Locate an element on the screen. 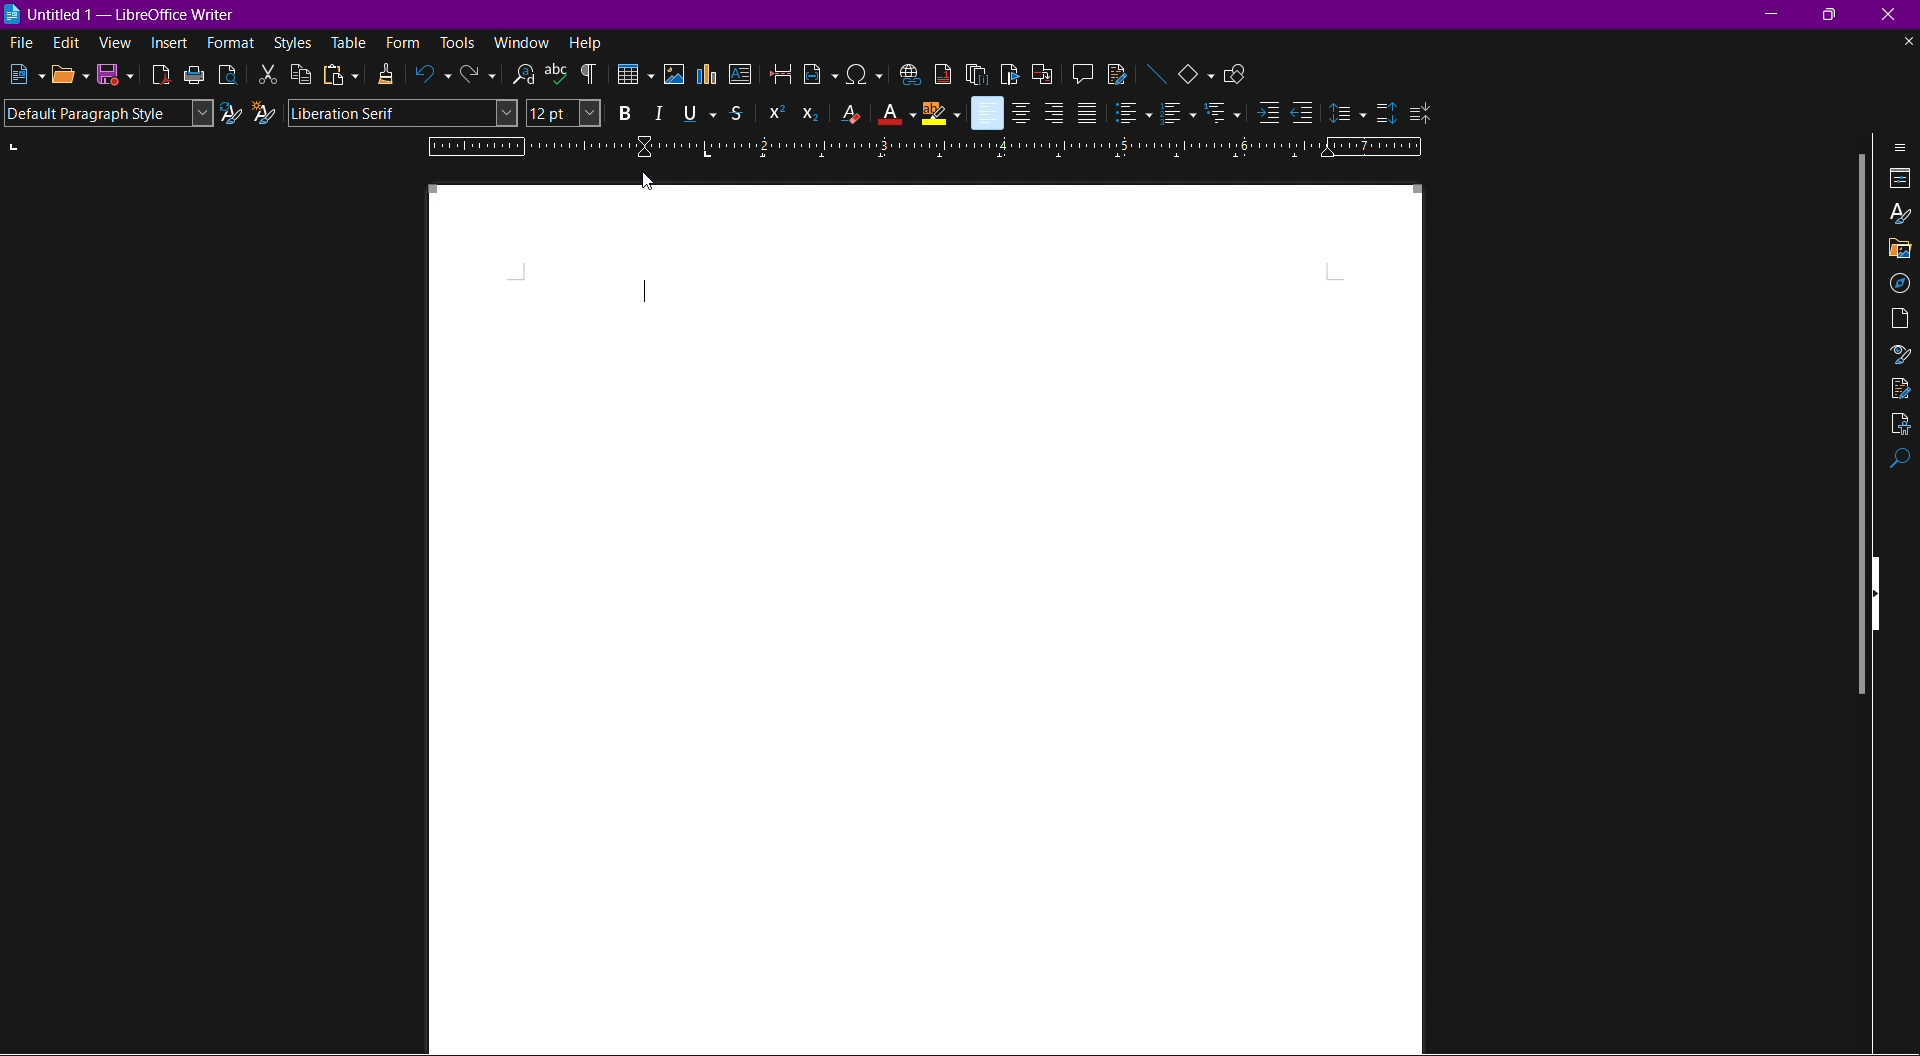 This screenshot has width=1920, height=1056. Untitled 1 — LibreOffice Writer is located at coordinates (125, 12).